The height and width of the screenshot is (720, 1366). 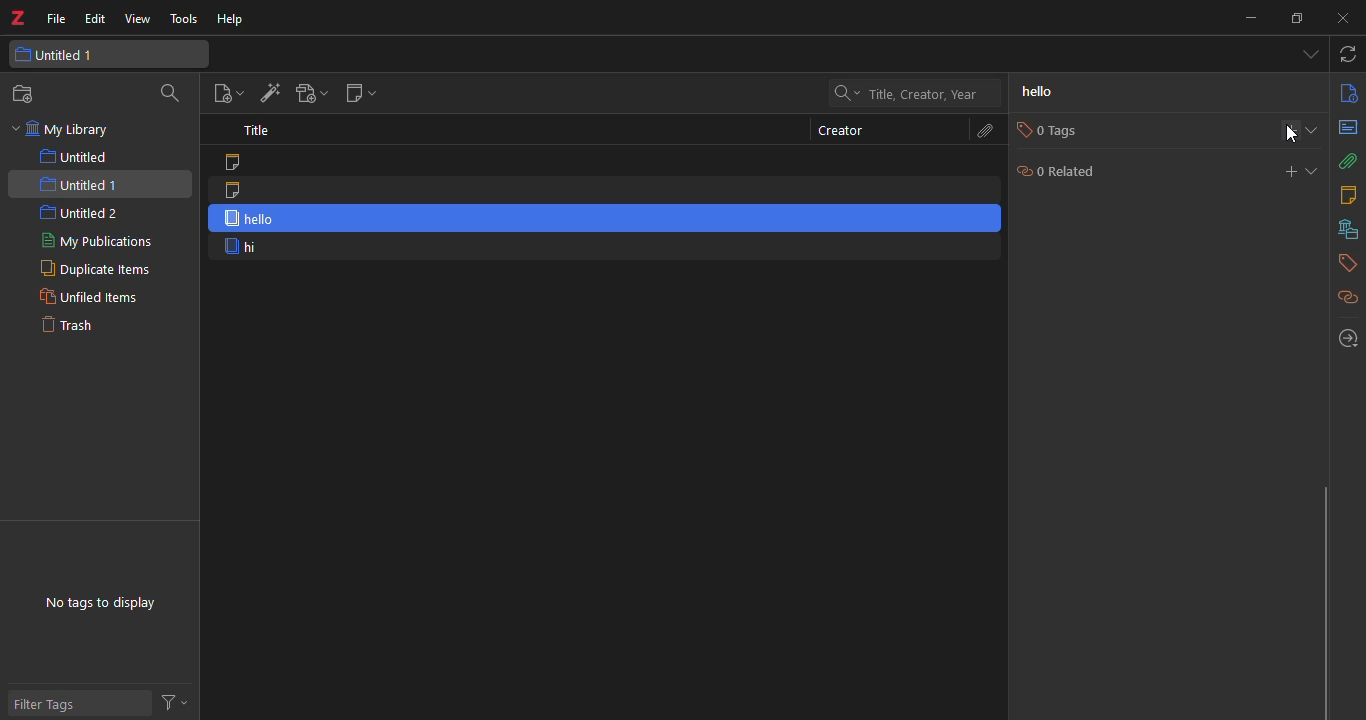 I want to click on locate, so click(x=1345, y=336).